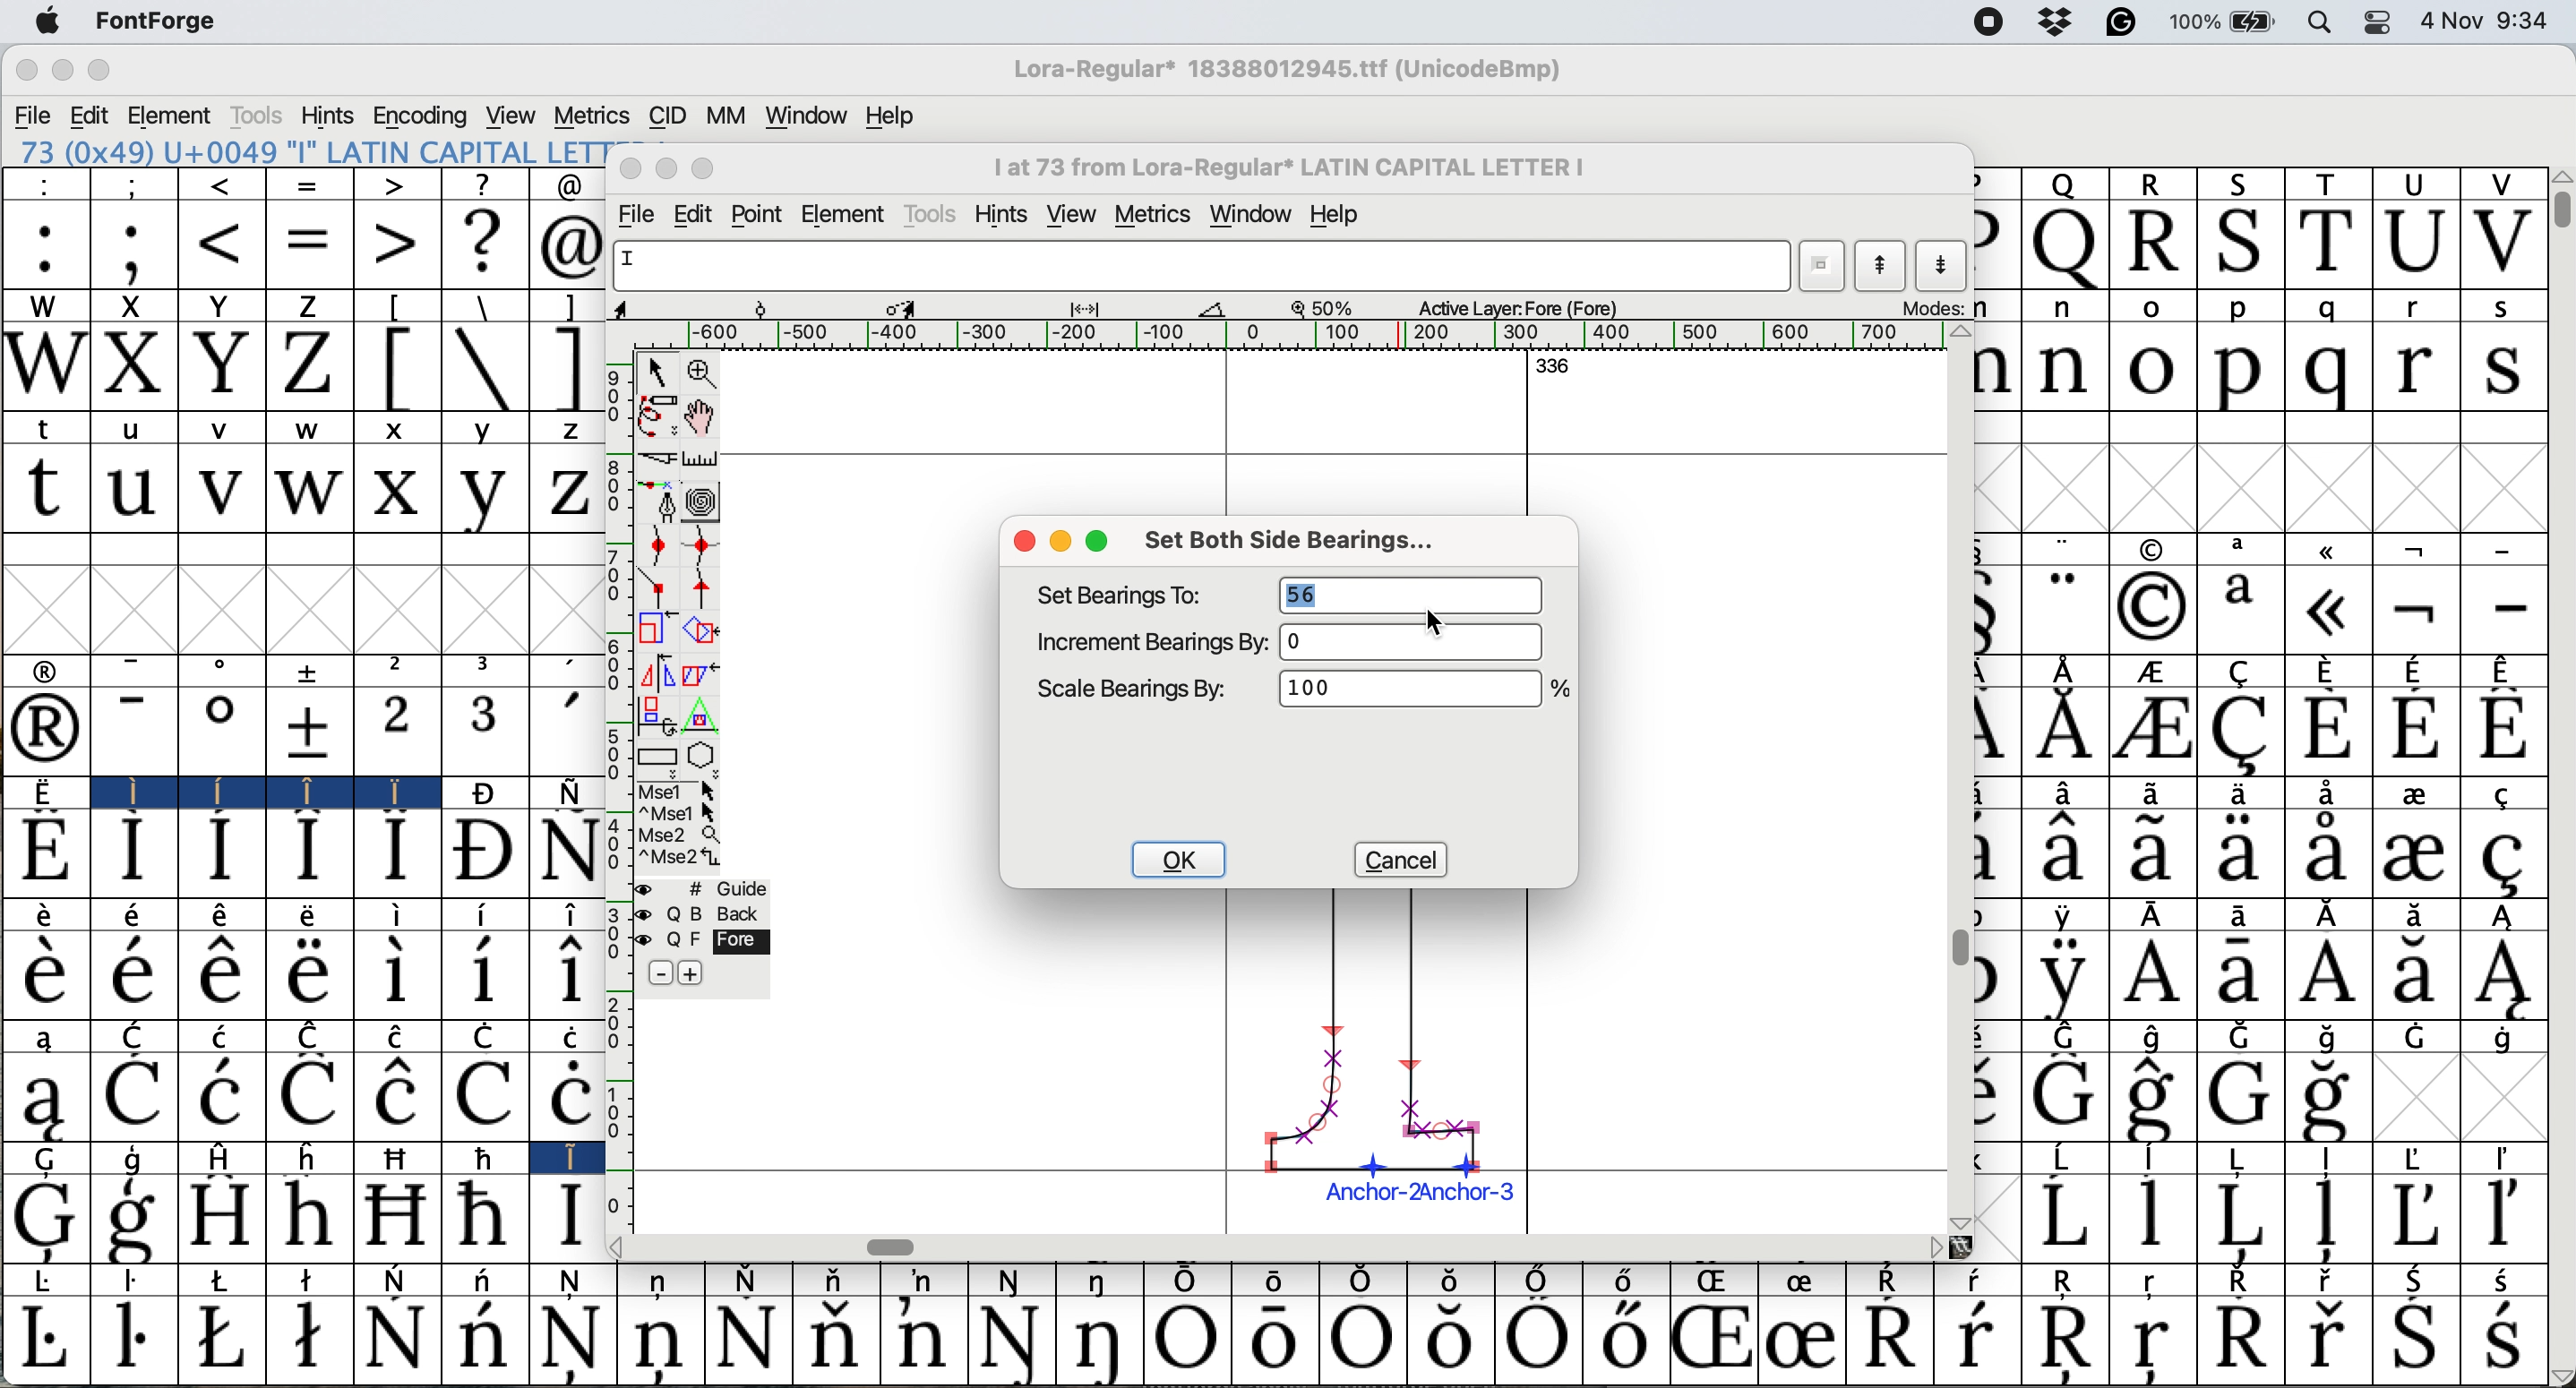 The image size is (2576, 1388). I want to click on Symbol, so click(308, 975).